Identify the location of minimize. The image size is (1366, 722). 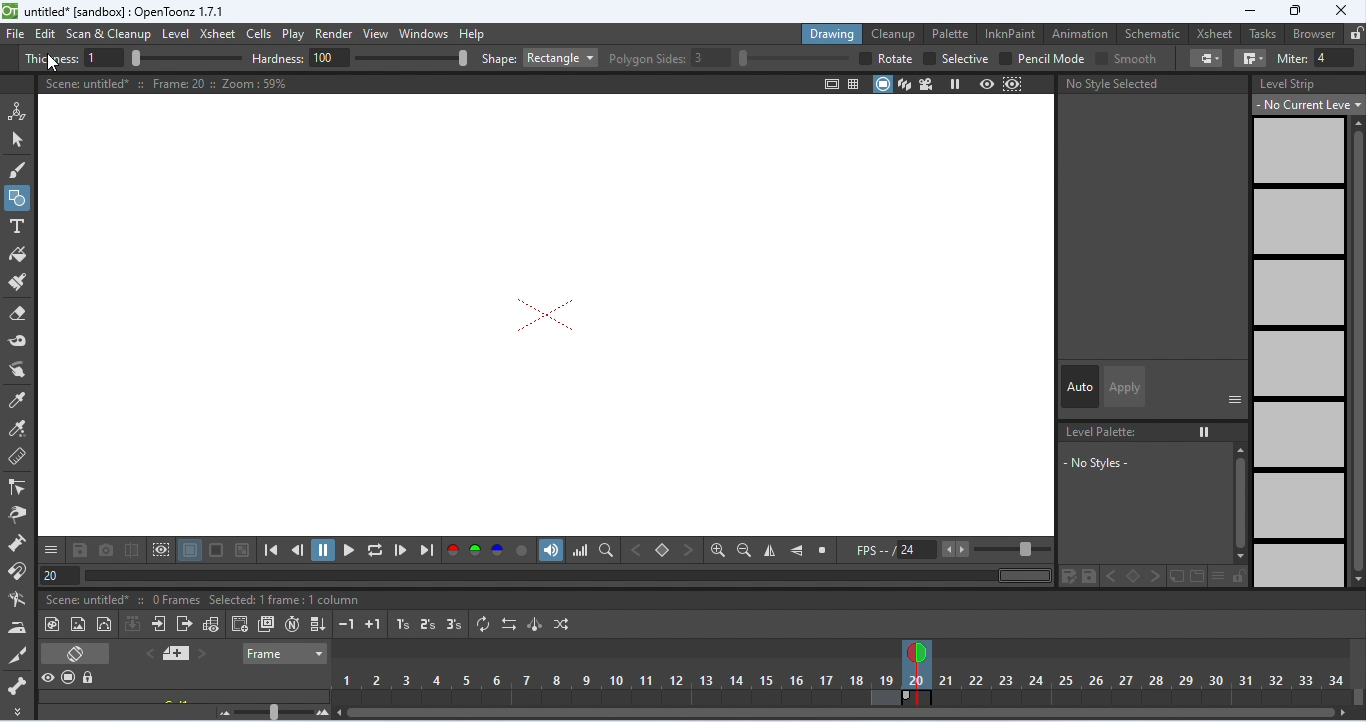
(1250, 12).